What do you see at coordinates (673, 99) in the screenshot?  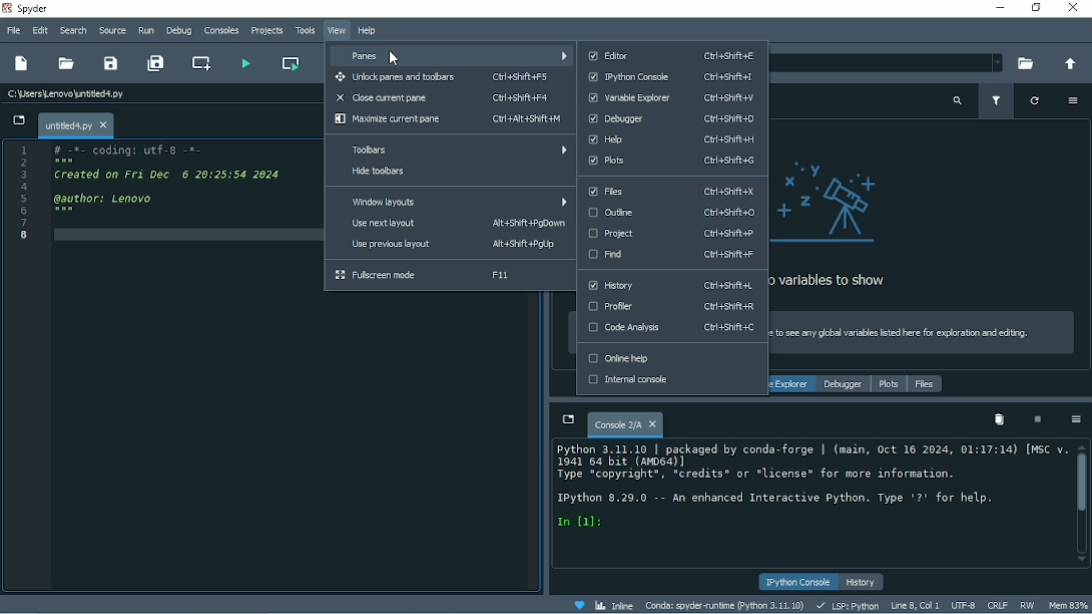 I see `Variable explorer` at bounding box center [673, 99].